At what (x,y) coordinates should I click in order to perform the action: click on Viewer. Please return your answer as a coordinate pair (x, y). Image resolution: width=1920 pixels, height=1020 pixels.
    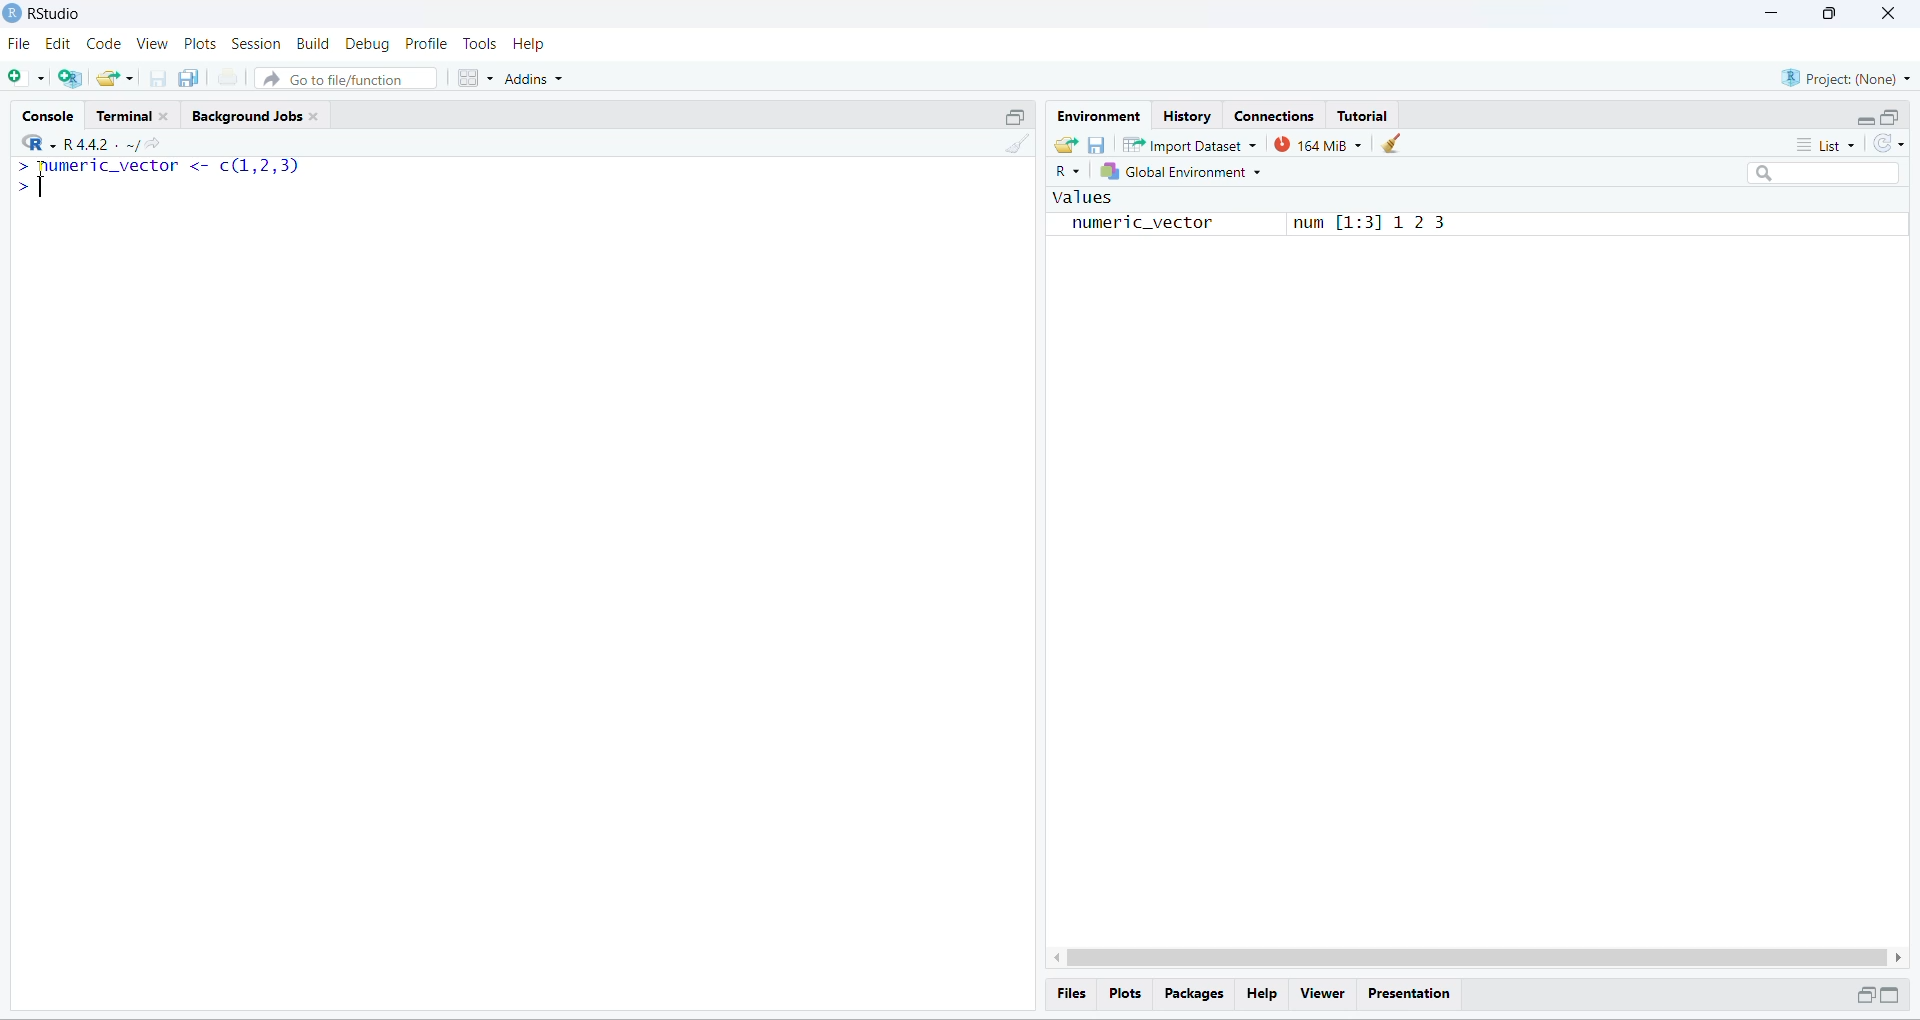
    Looking at the image, I should click on (1323, 994).